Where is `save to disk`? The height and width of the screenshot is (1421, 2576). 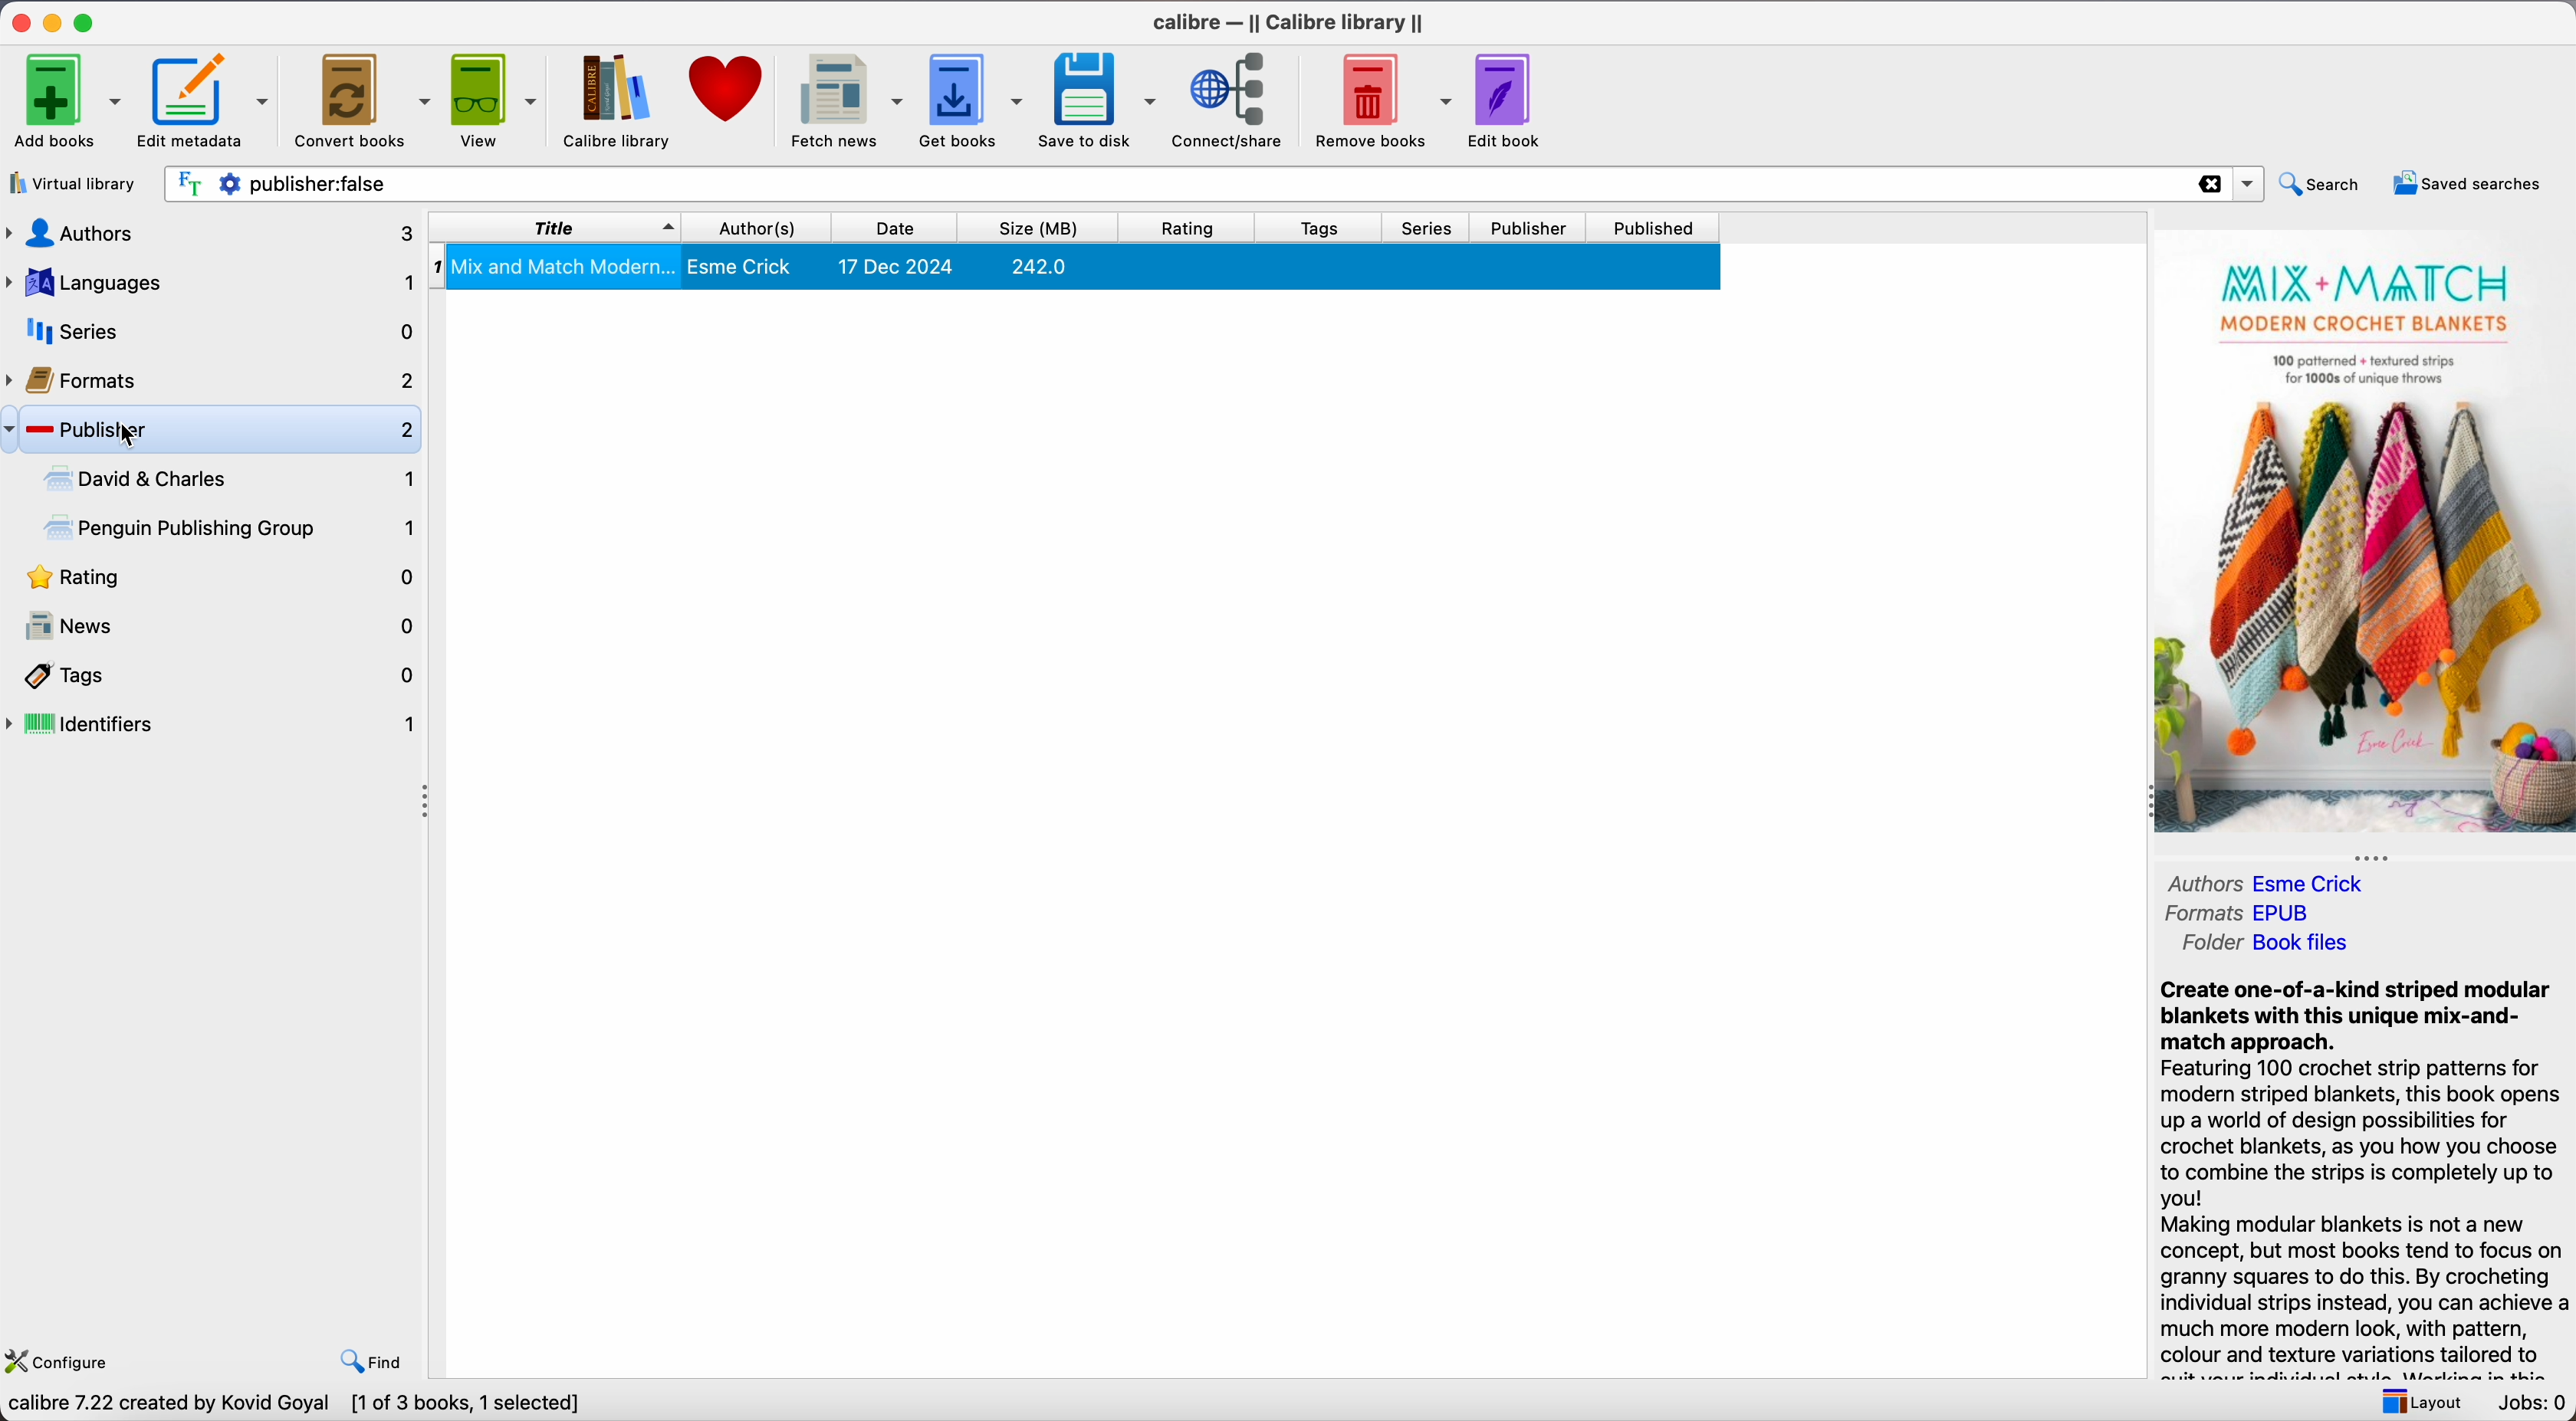 save to disk is located at coordinates (1099, 100).